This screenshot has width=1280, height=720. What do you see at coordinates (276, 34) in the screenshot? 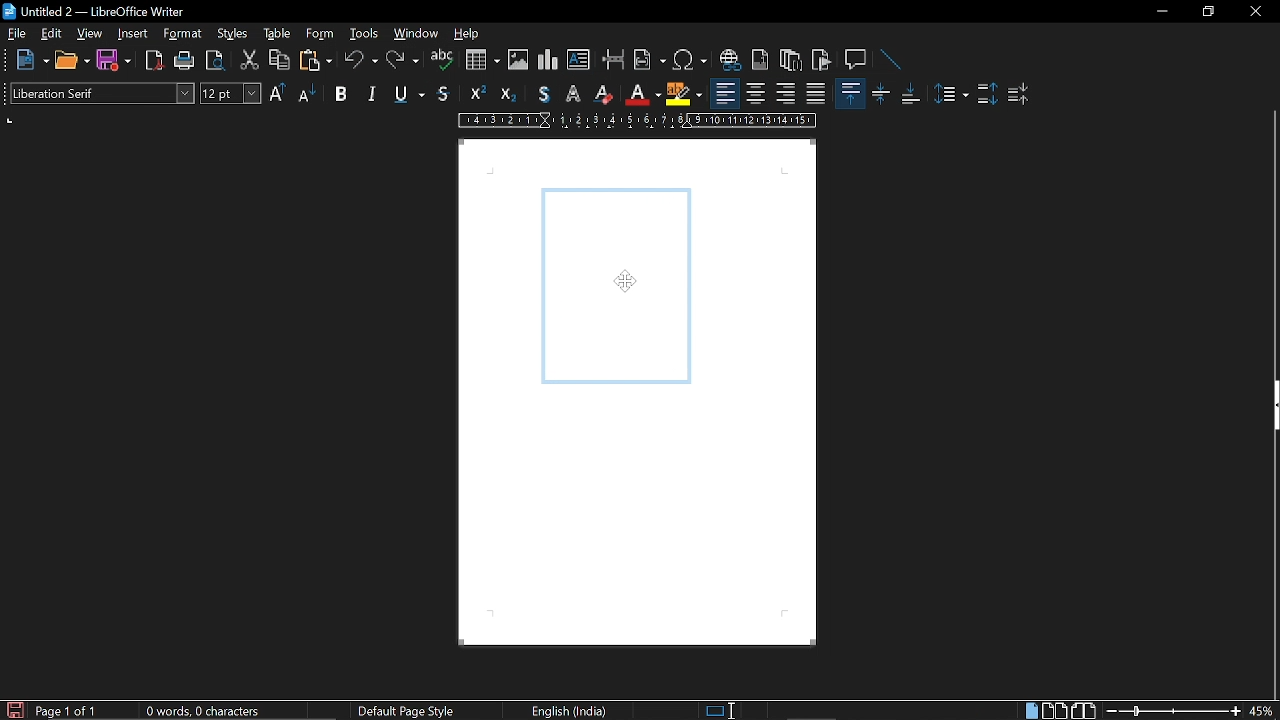
I see `table` at bounding box center [276, 34].